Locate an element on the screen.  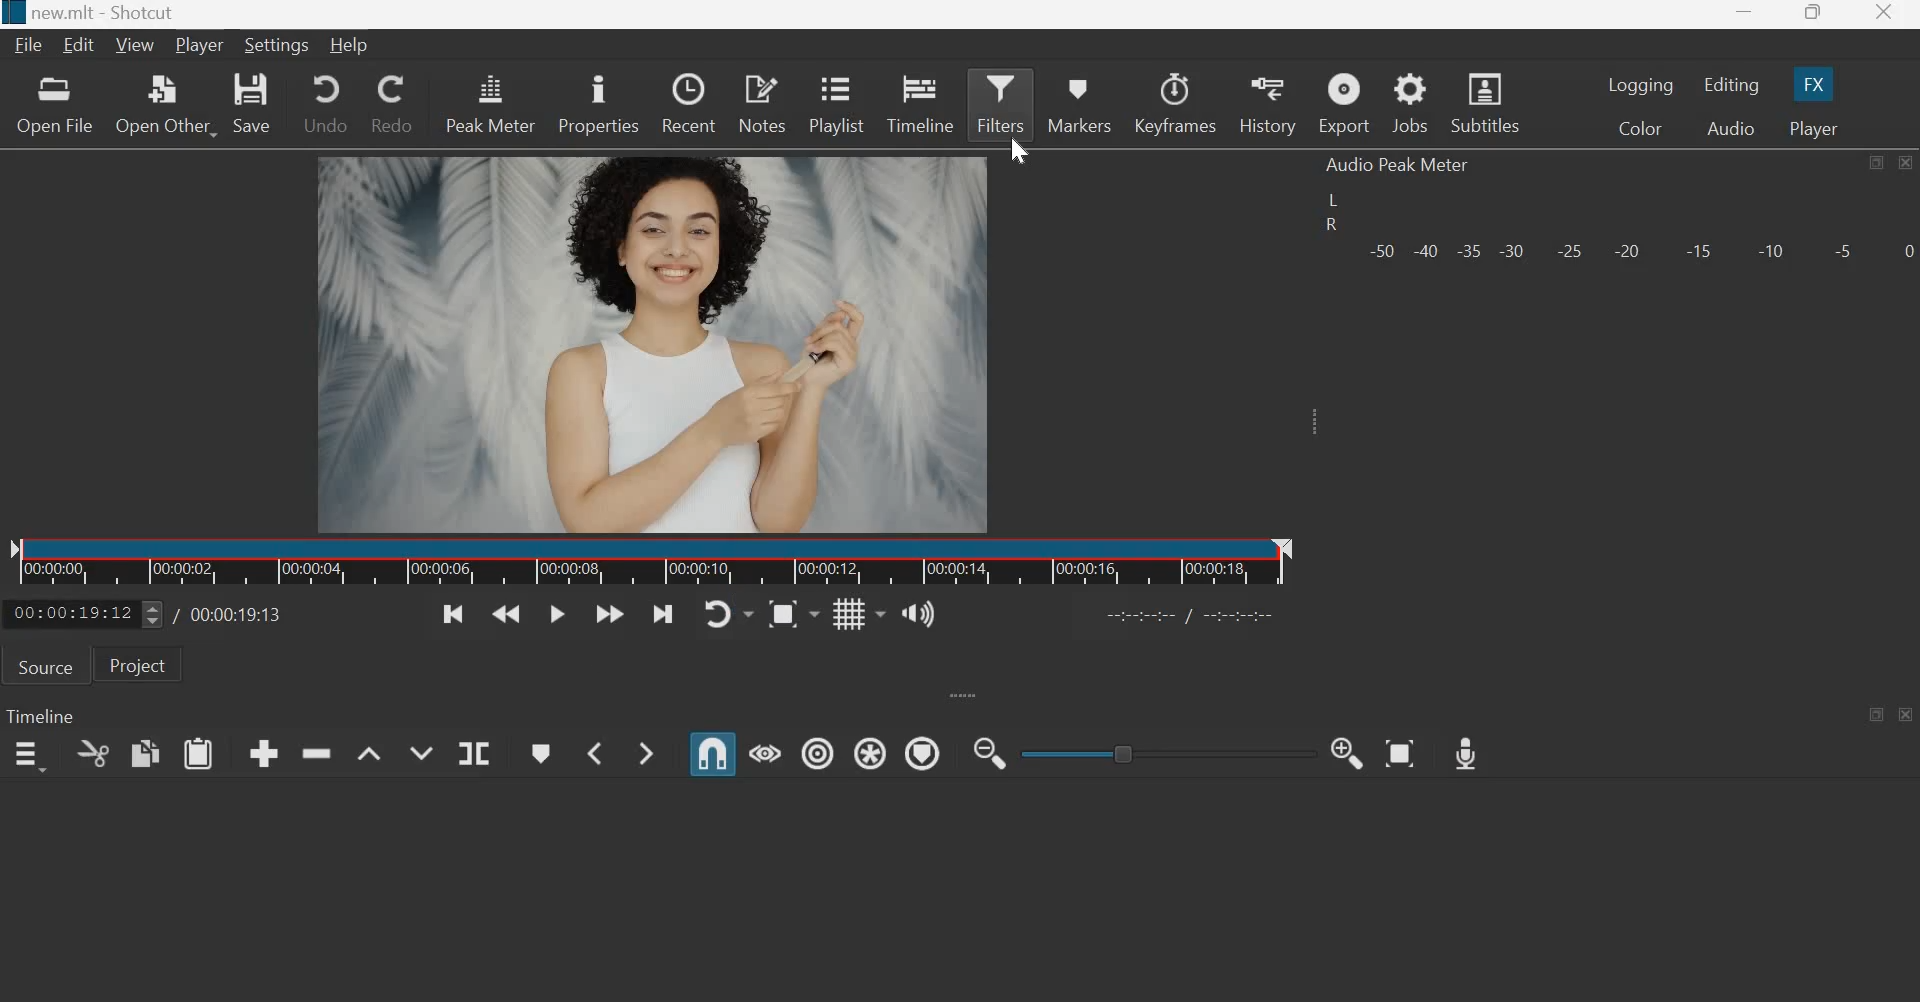
Ripple all tracks is located at coordinates (866, 751).